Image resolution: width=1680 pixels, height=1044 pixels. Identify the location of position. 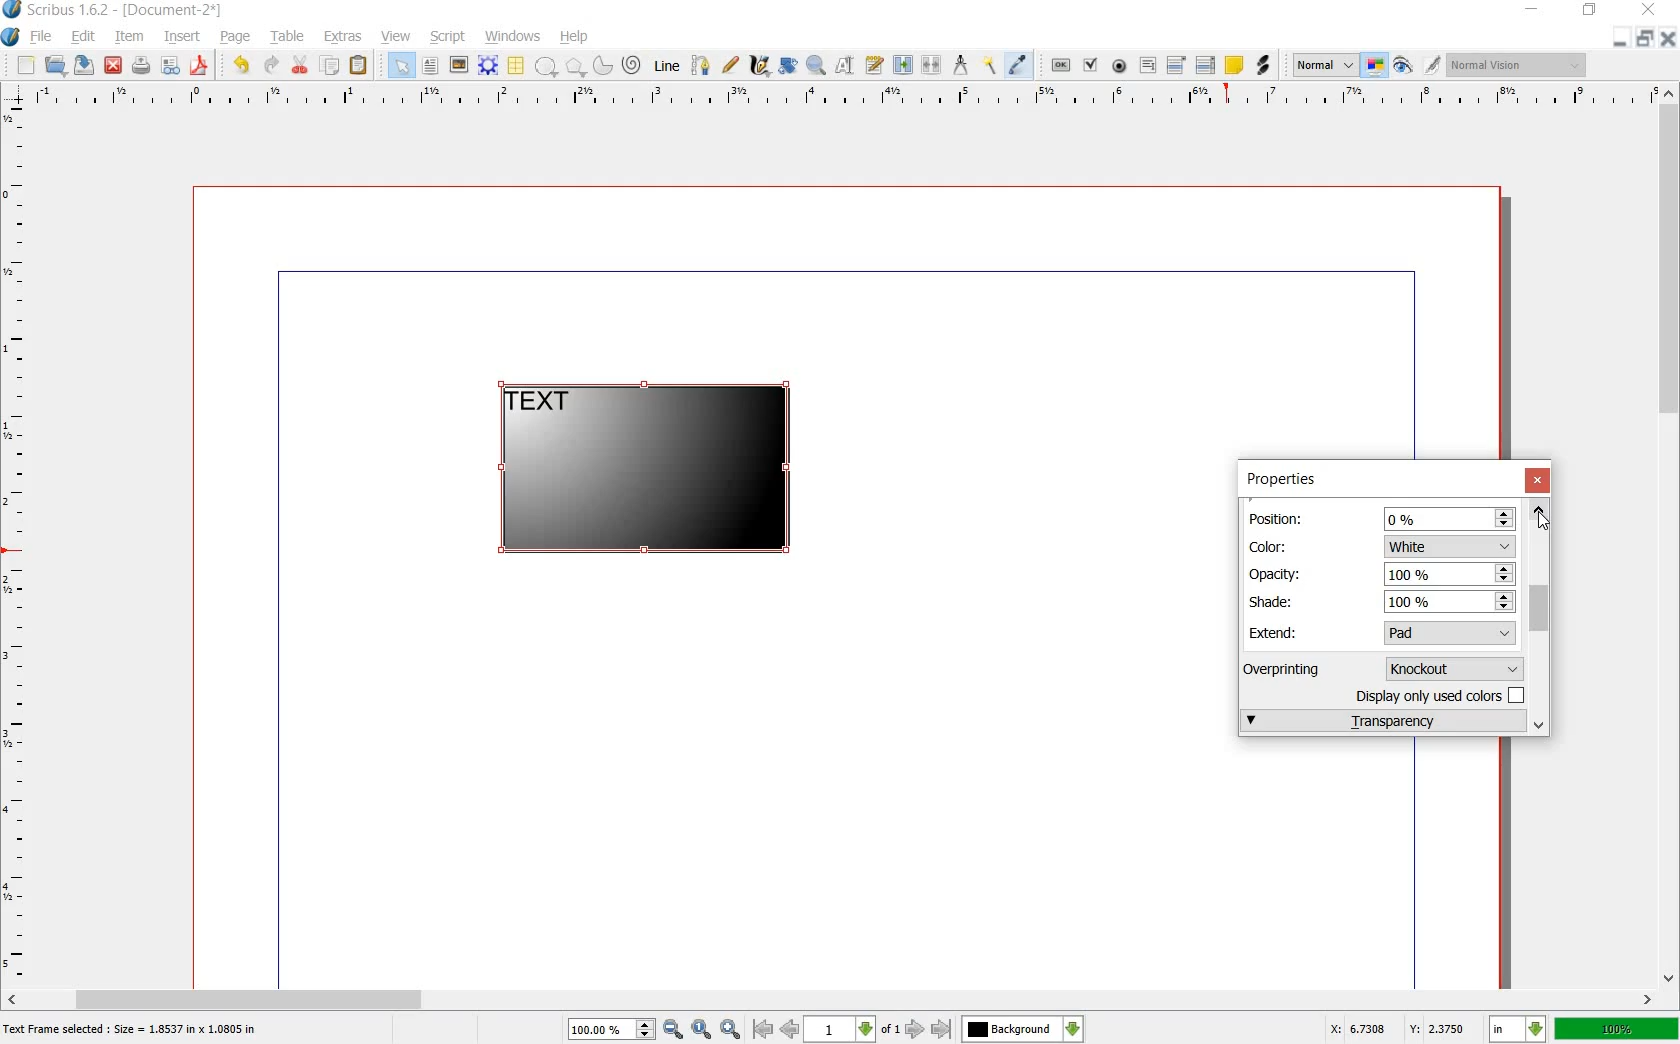
(1280, 517).